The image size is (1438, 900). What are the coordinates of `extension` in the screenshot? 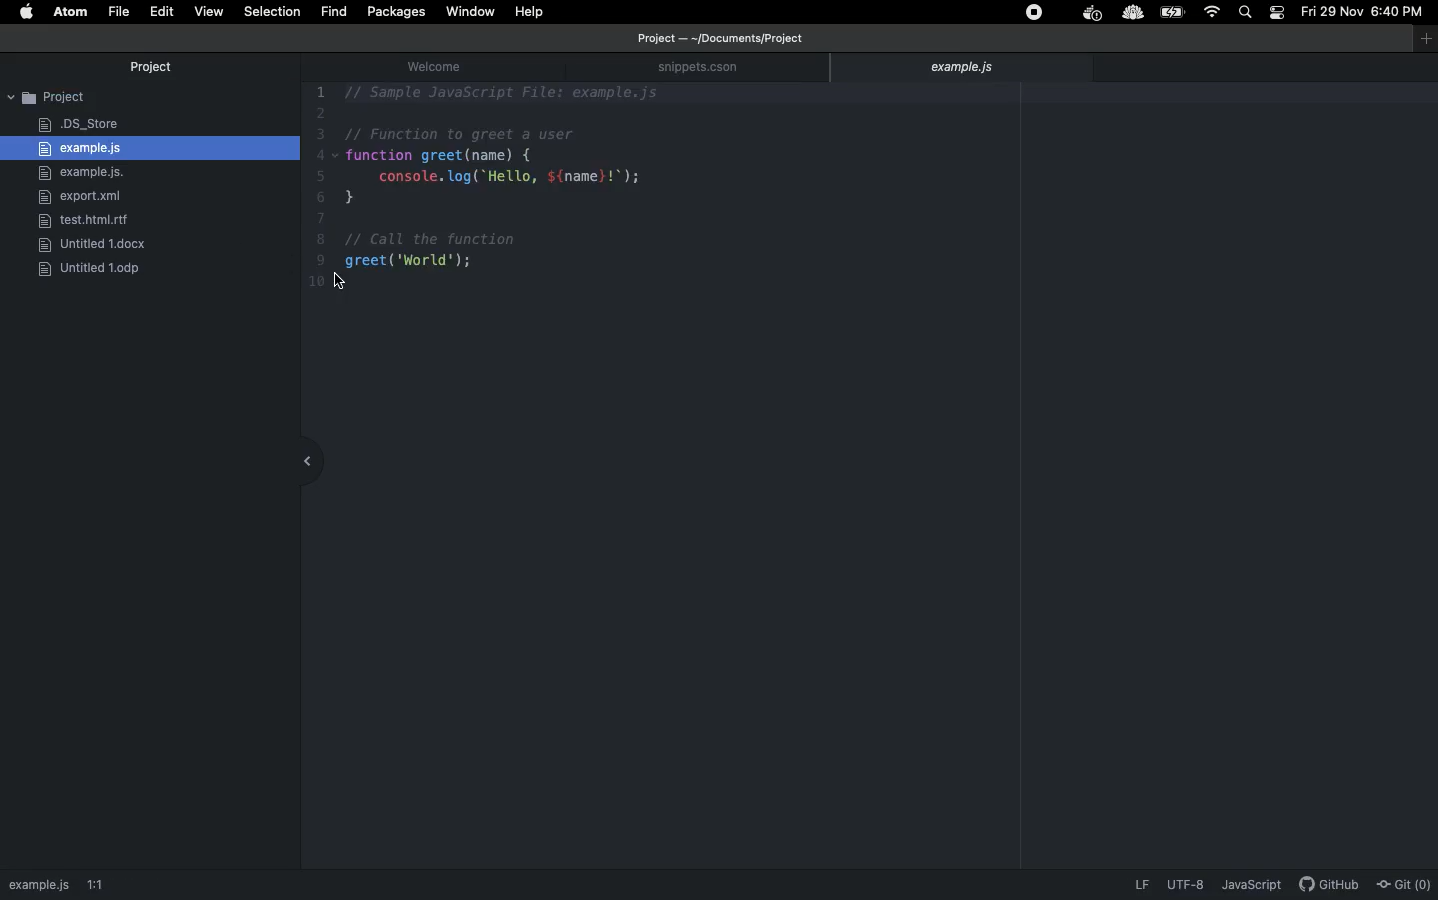 It's located at (1132, 15).